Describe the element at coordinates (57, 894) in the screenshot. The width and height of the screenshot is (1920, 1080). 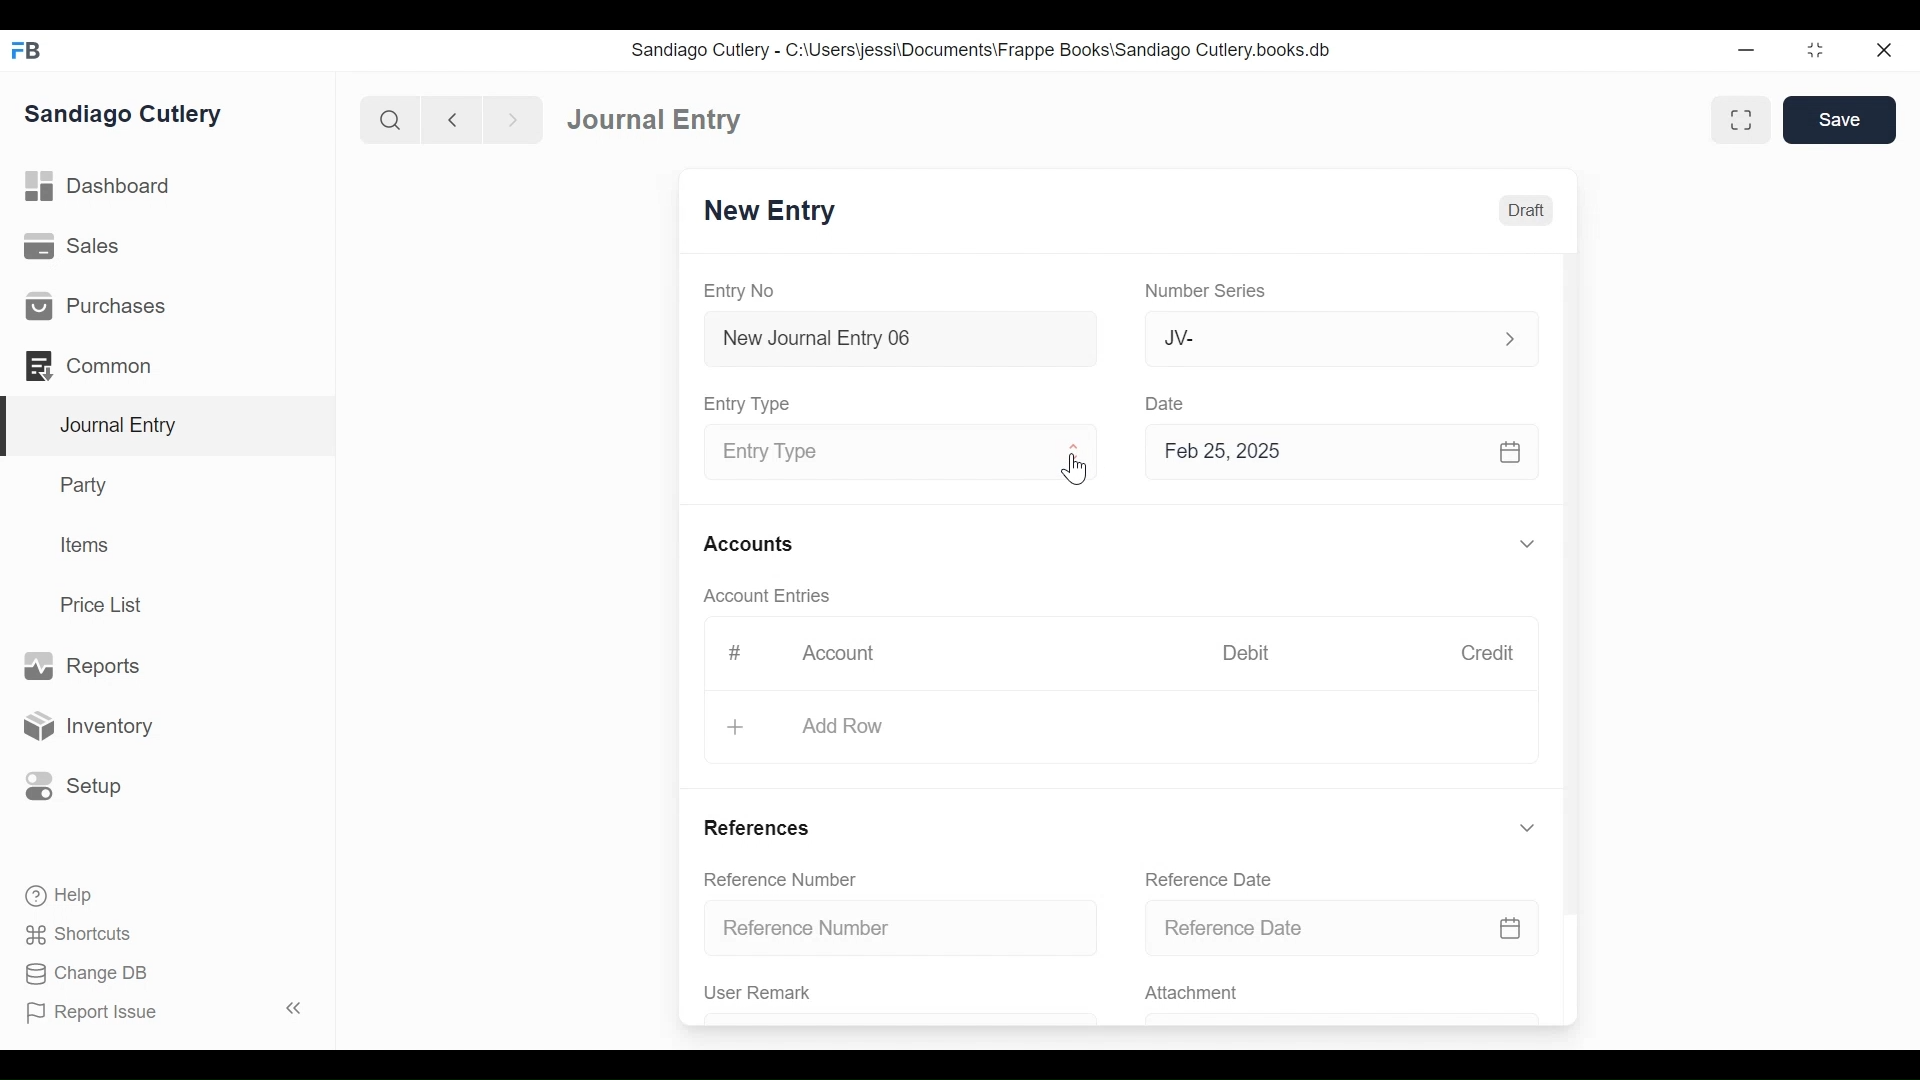
I see `Help` at that location.